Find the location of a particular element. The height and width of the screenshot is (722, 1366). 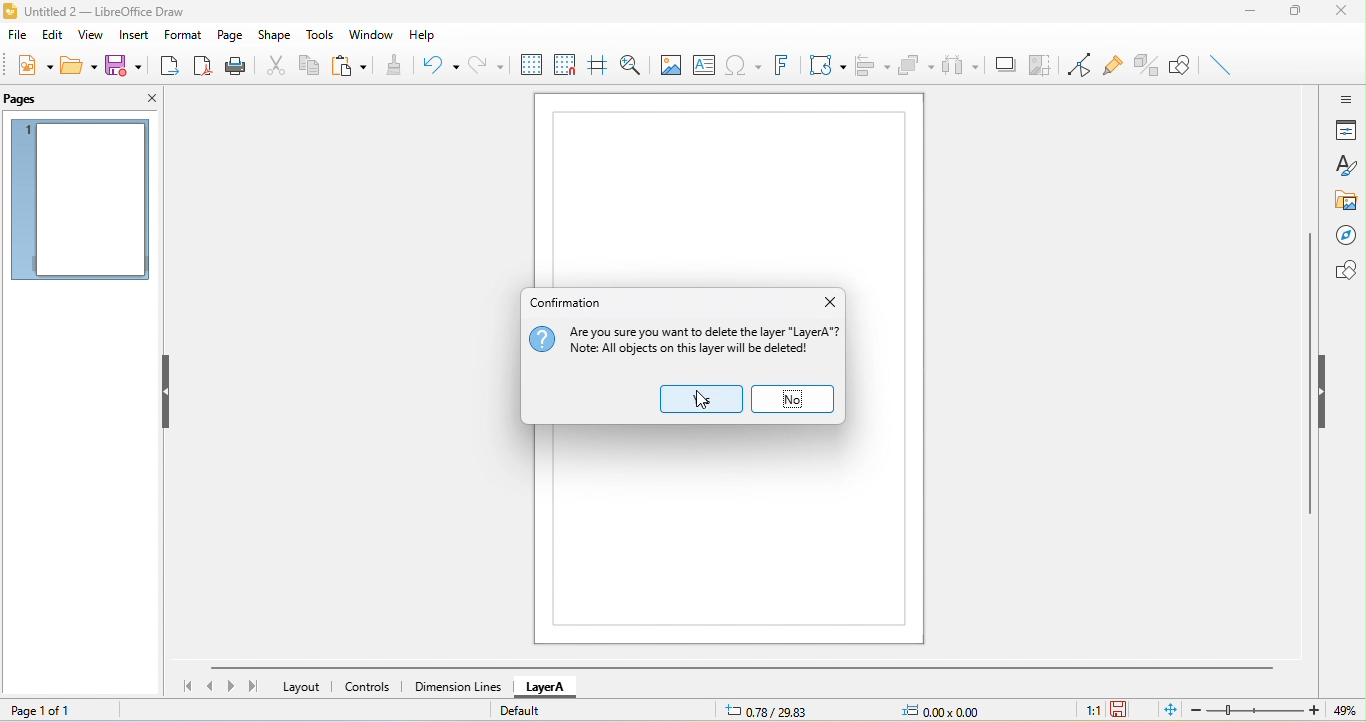

view is located at coordinates (89, 37).